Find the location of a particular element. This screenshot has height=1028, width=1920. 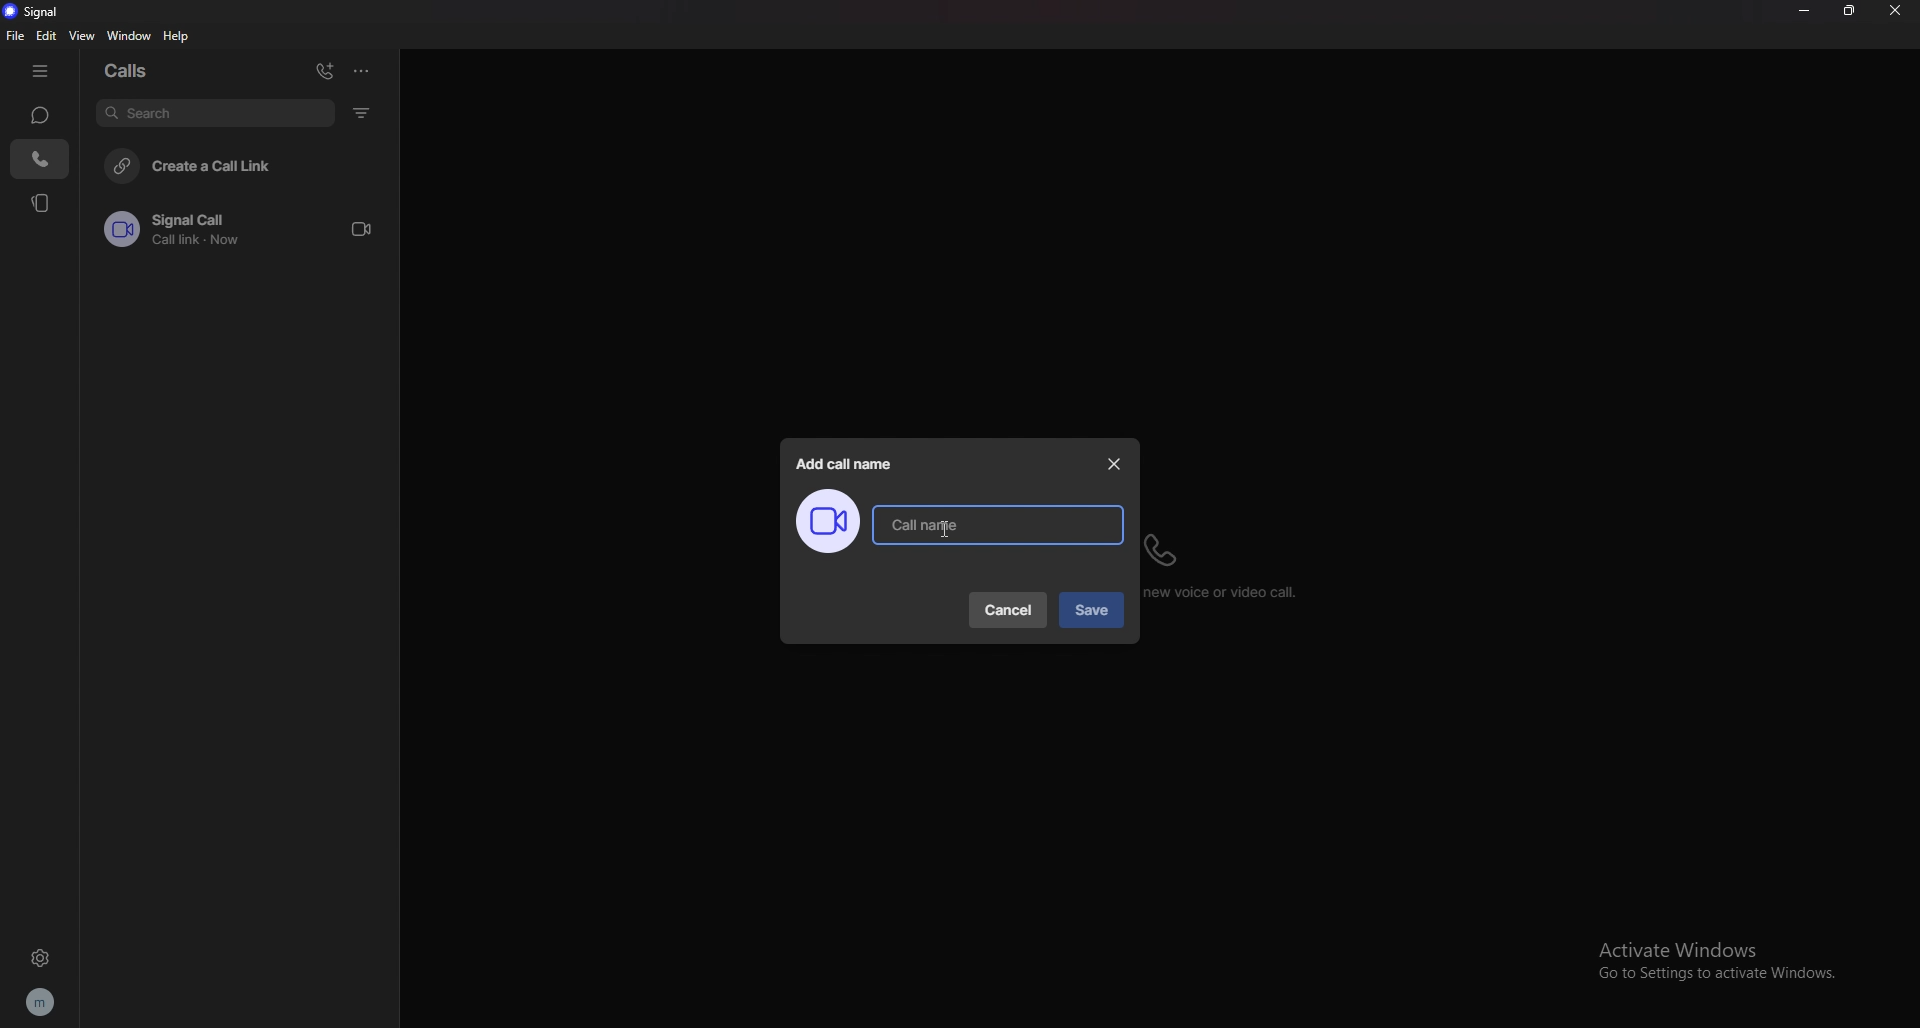

file is located at coordinates (16, 36).